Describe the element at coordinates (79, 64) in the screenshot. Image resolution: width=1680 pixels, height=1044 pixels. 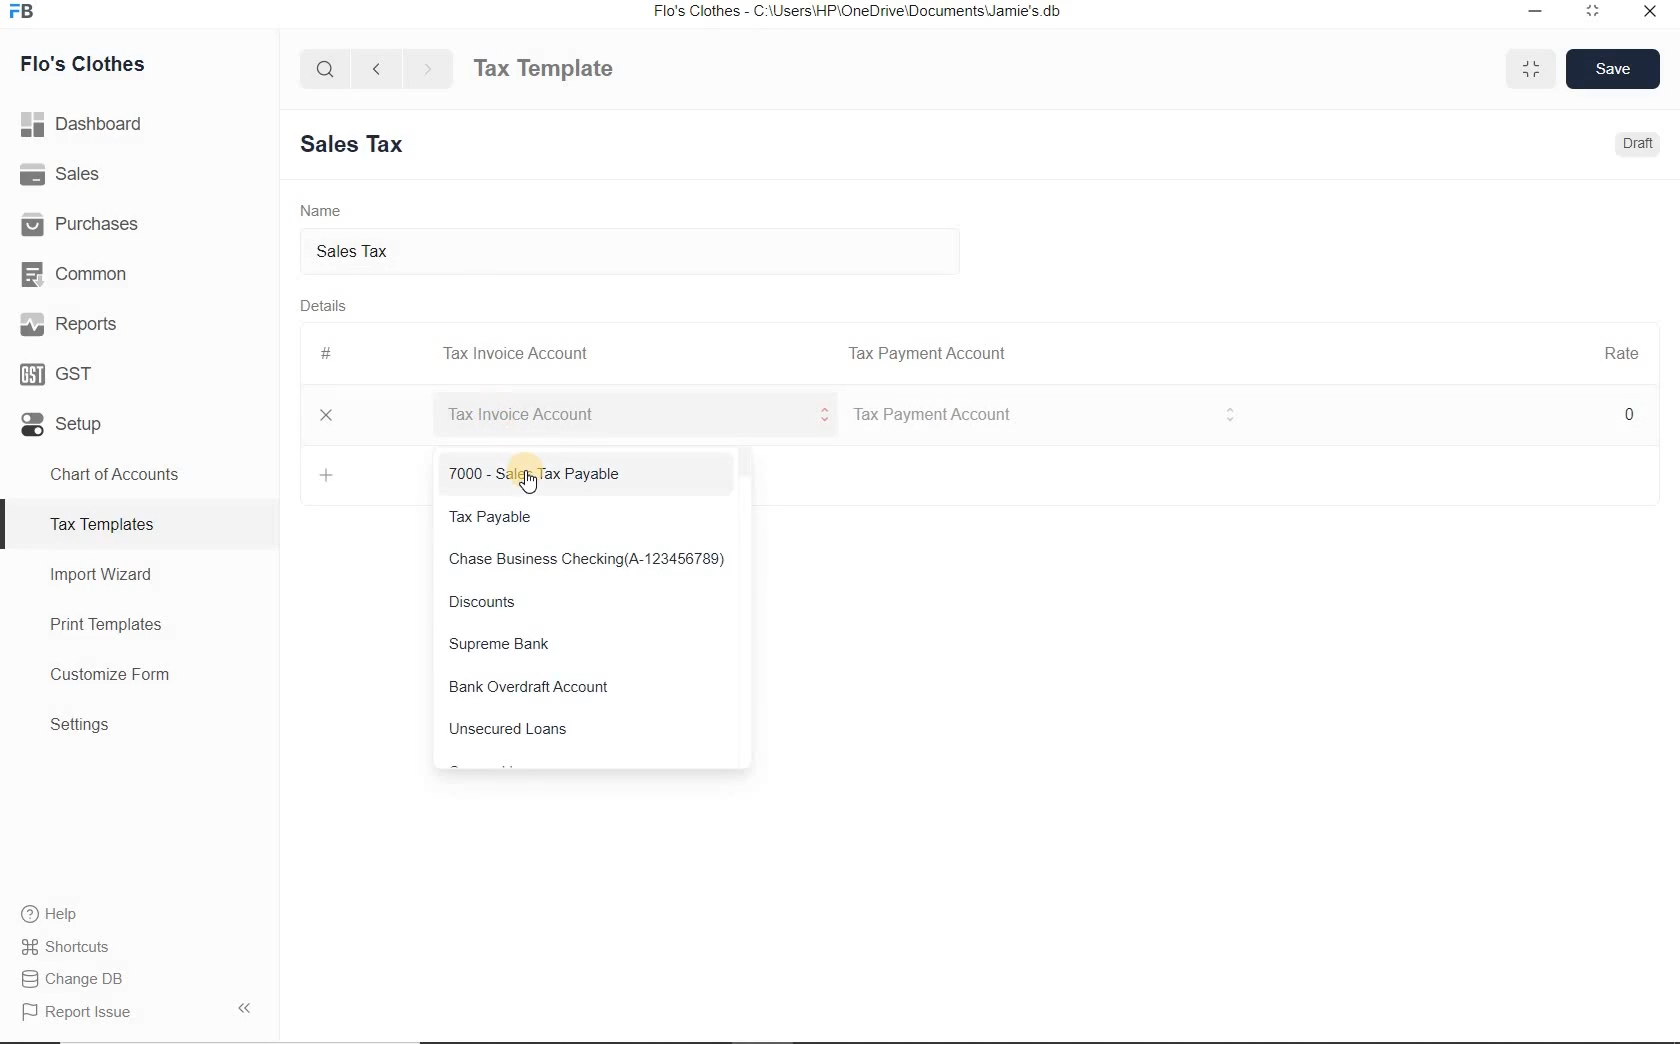
I see `Flo's Clothes` at that location.